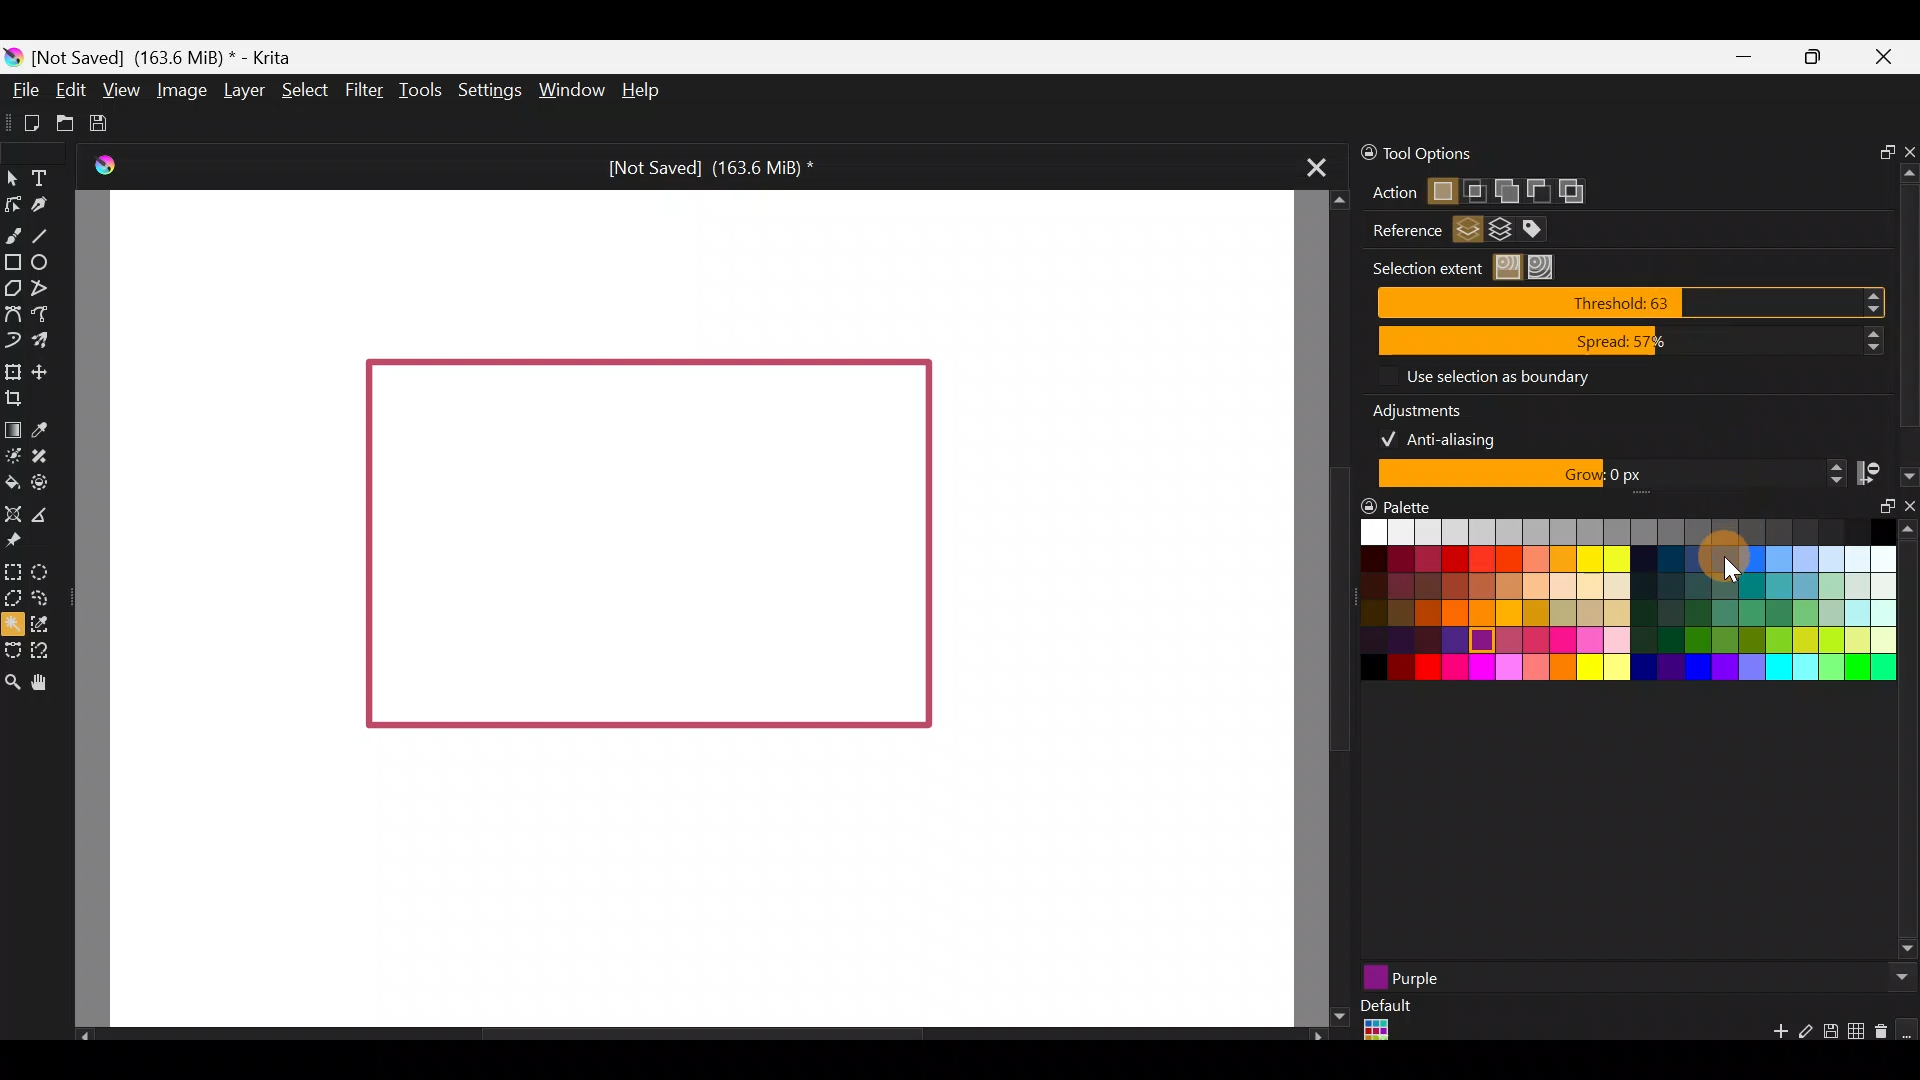  Describe the element at coordinates (1543, 230) in the screenshot. I see `Select regions from the merging of layers with specific colours` at that location.